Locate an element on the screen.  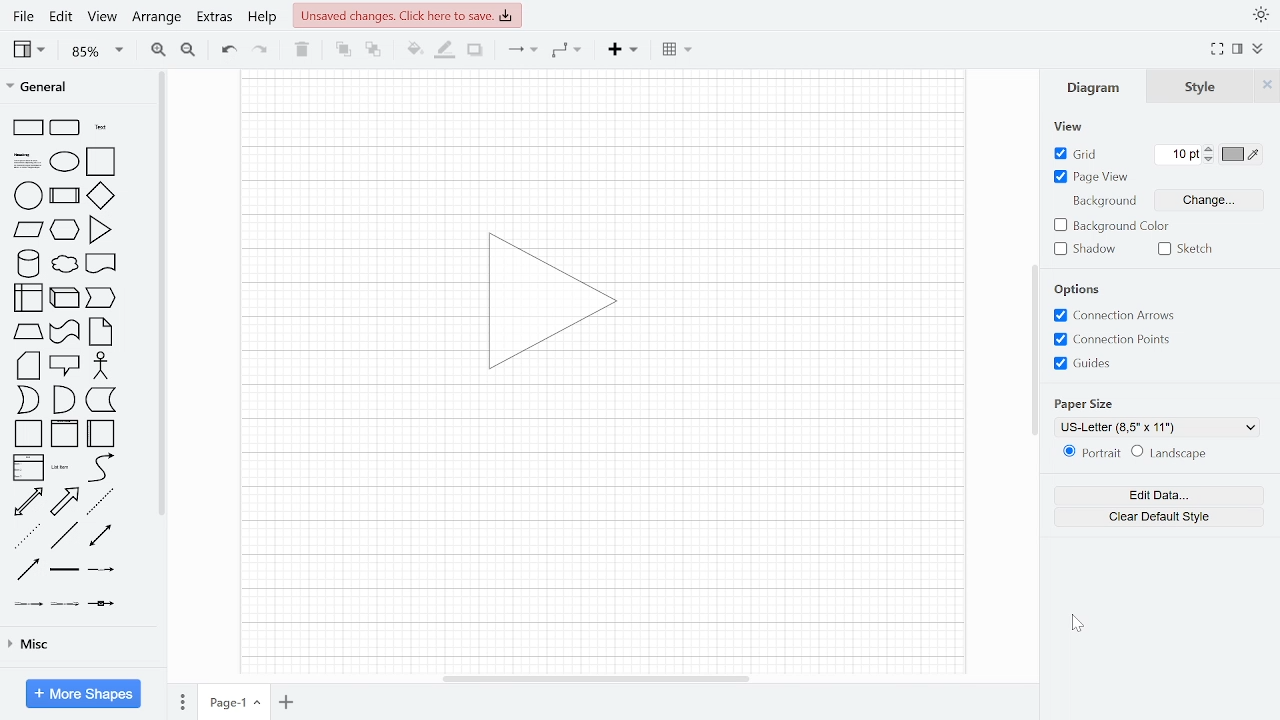
Horizontal container is located at coordinates (100, 434).